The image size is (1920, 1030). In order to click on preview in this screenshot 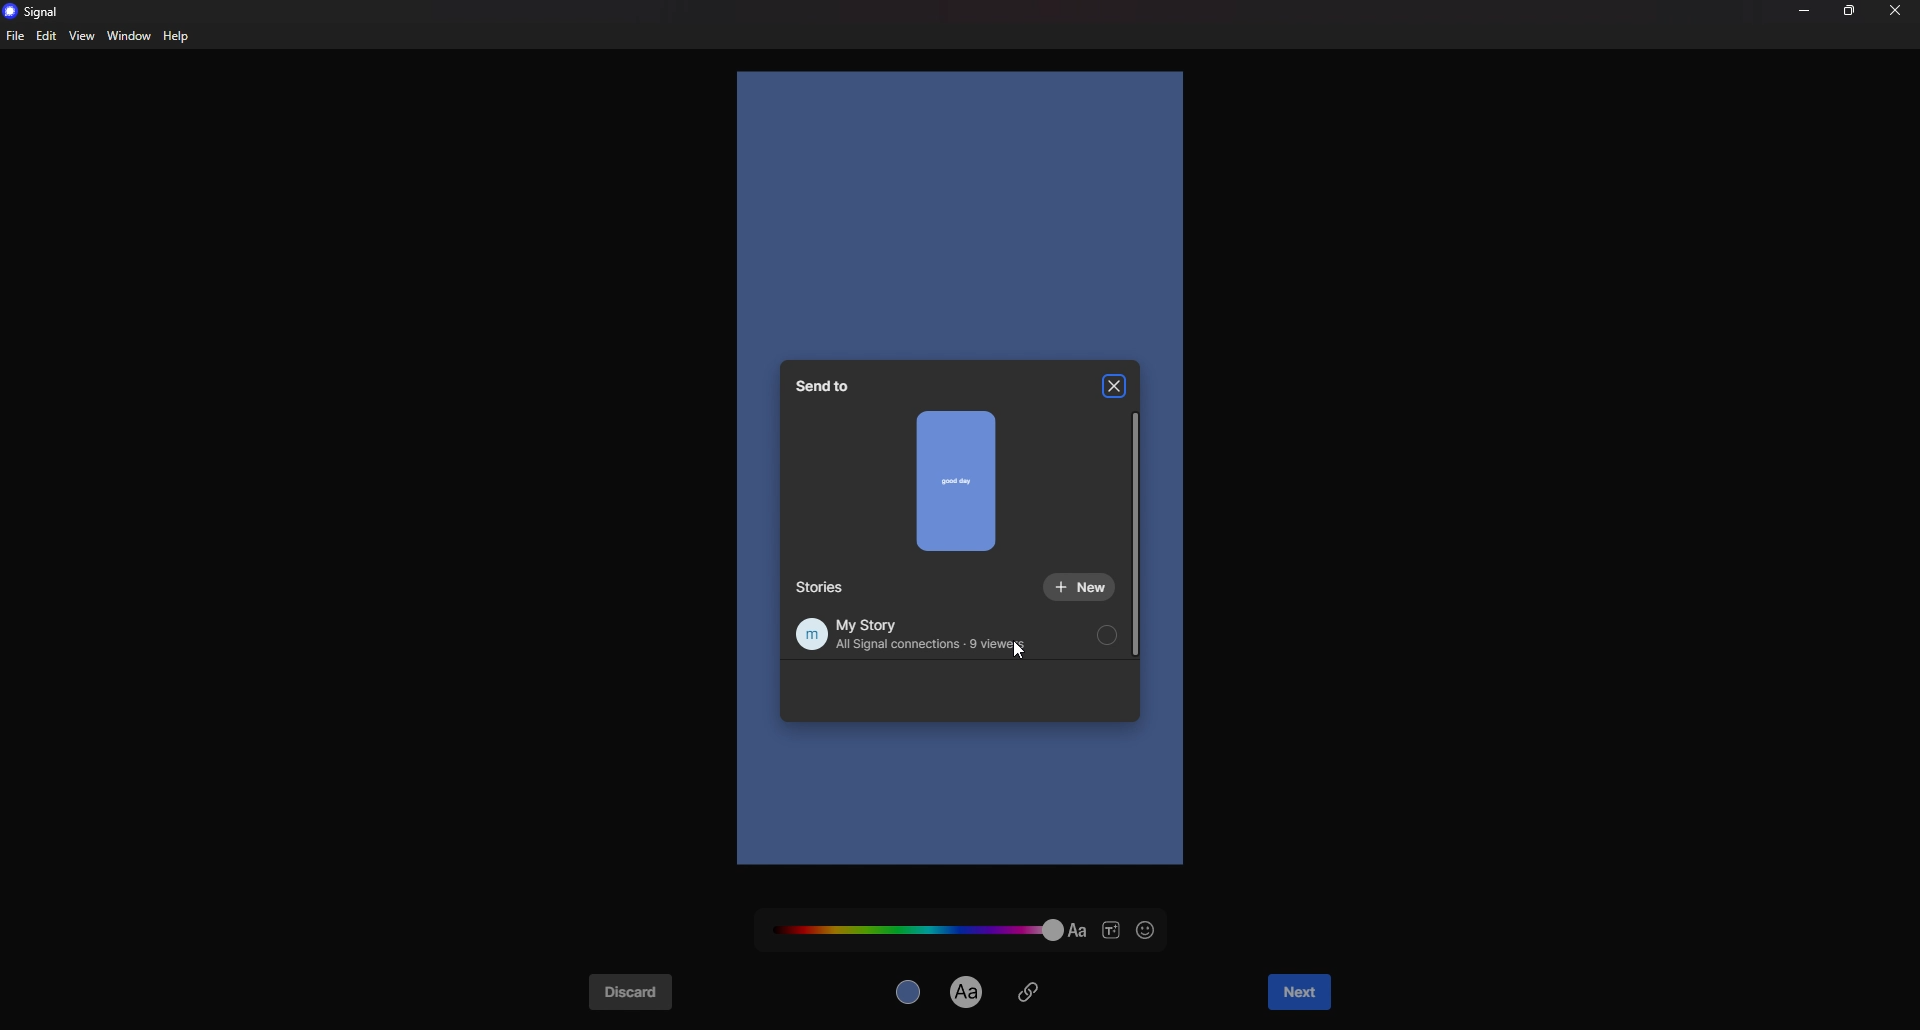, I will do `click(957, 480)`.